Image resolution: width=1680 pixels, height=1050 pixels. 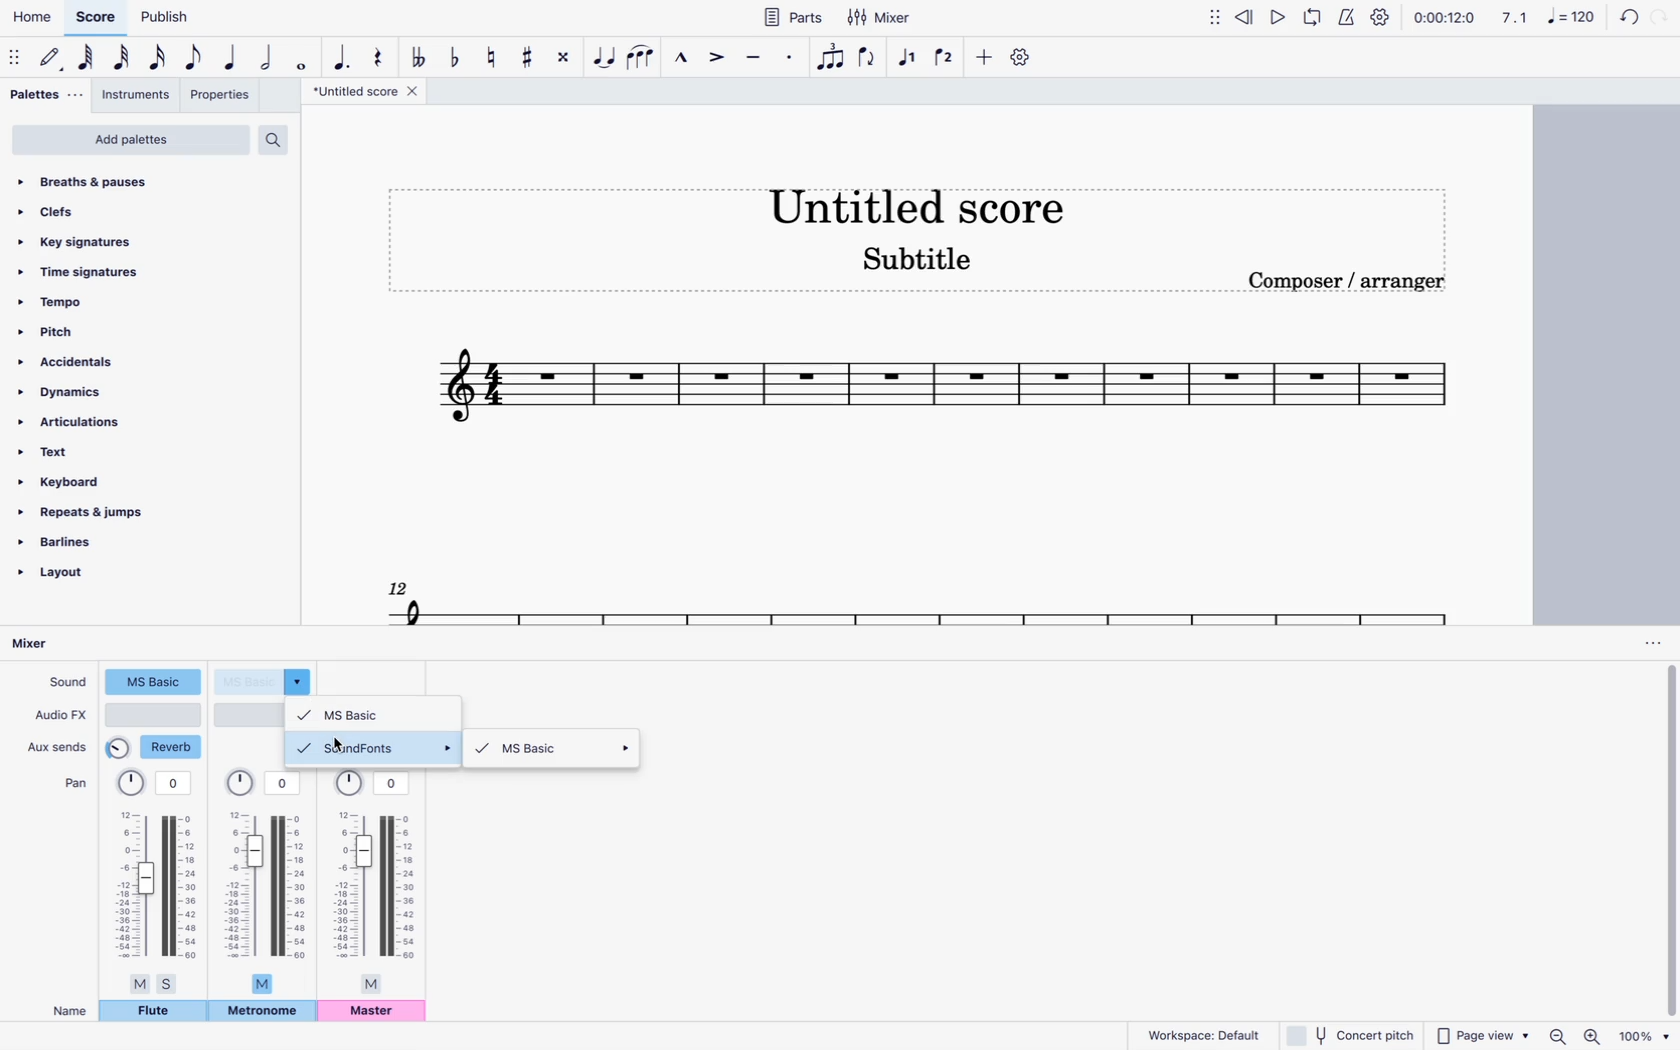 I want to click on forward, so click(x=1664, y=16).